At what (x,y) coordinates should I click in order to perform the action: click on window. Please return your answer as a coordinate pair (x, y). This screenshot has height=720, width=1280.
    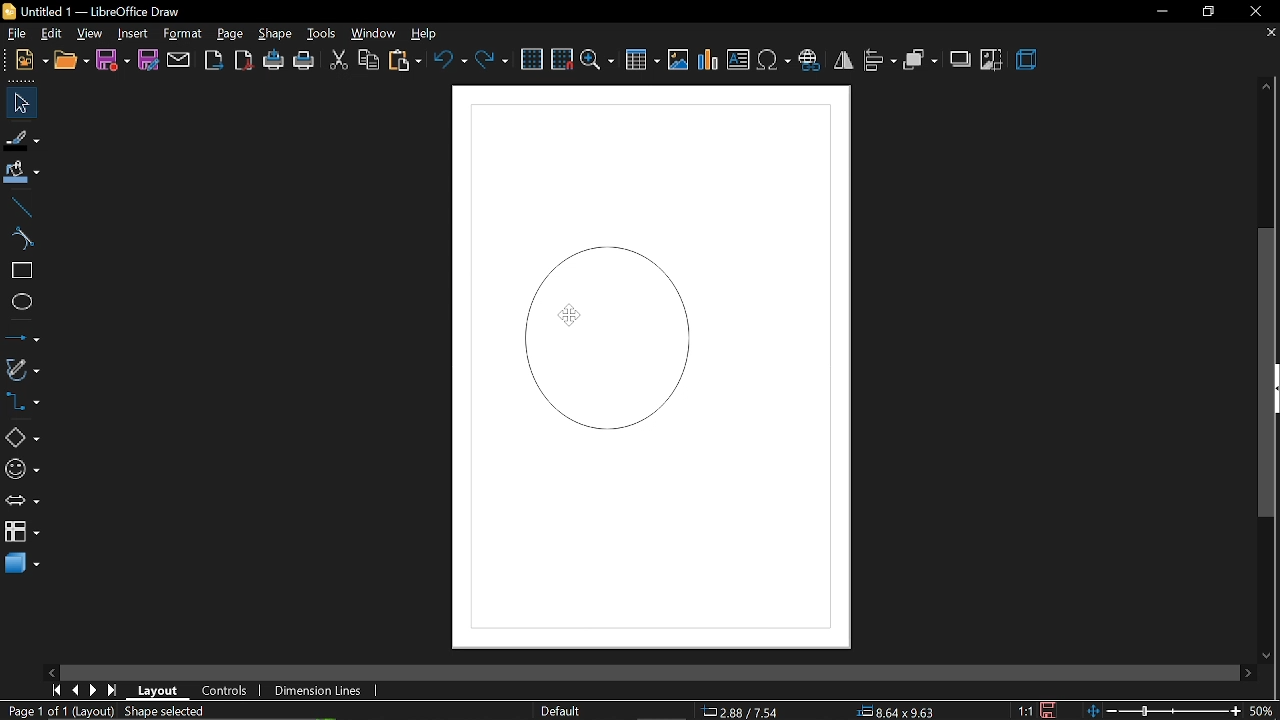
    Looking at the image, I should click on (371, 33).